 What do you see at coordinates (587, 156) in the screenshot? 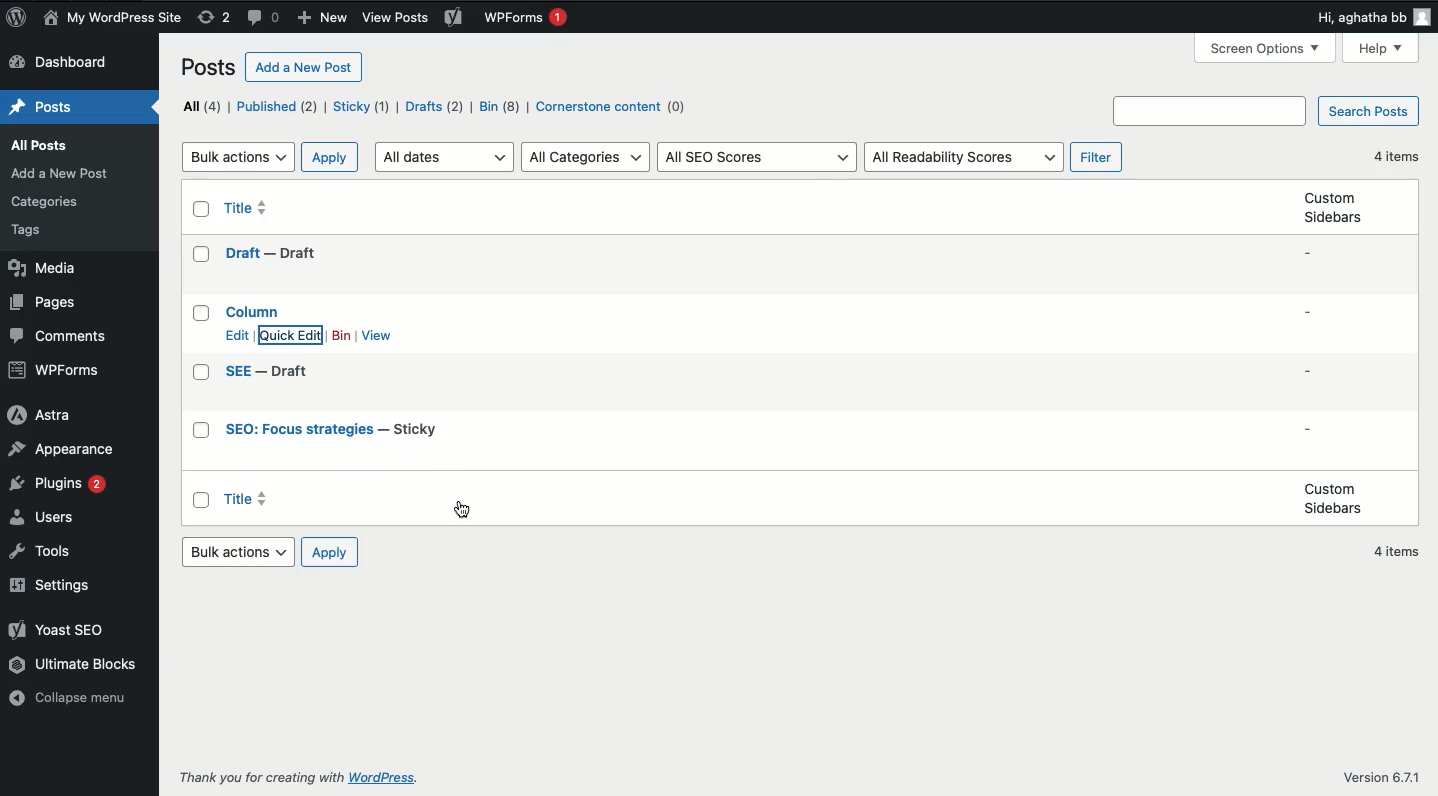
I see `All categories` at bounding box center [587, 156].